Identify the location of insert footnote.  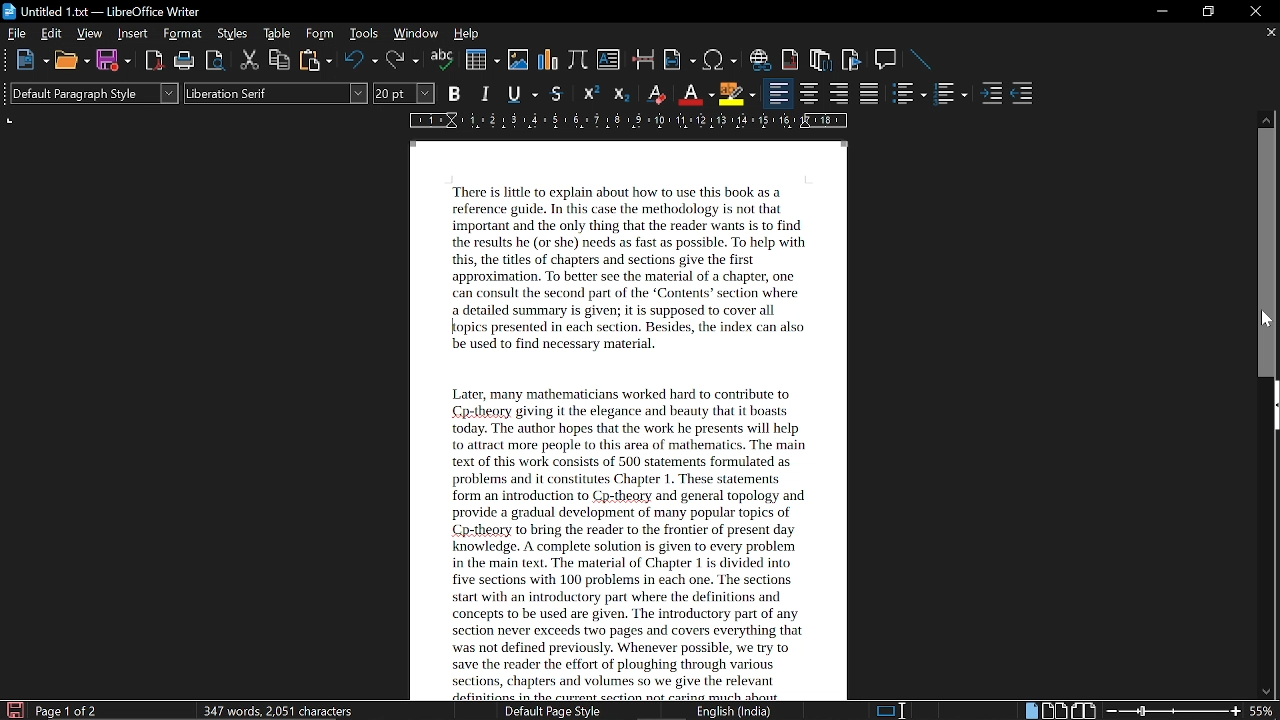
(791, 59).